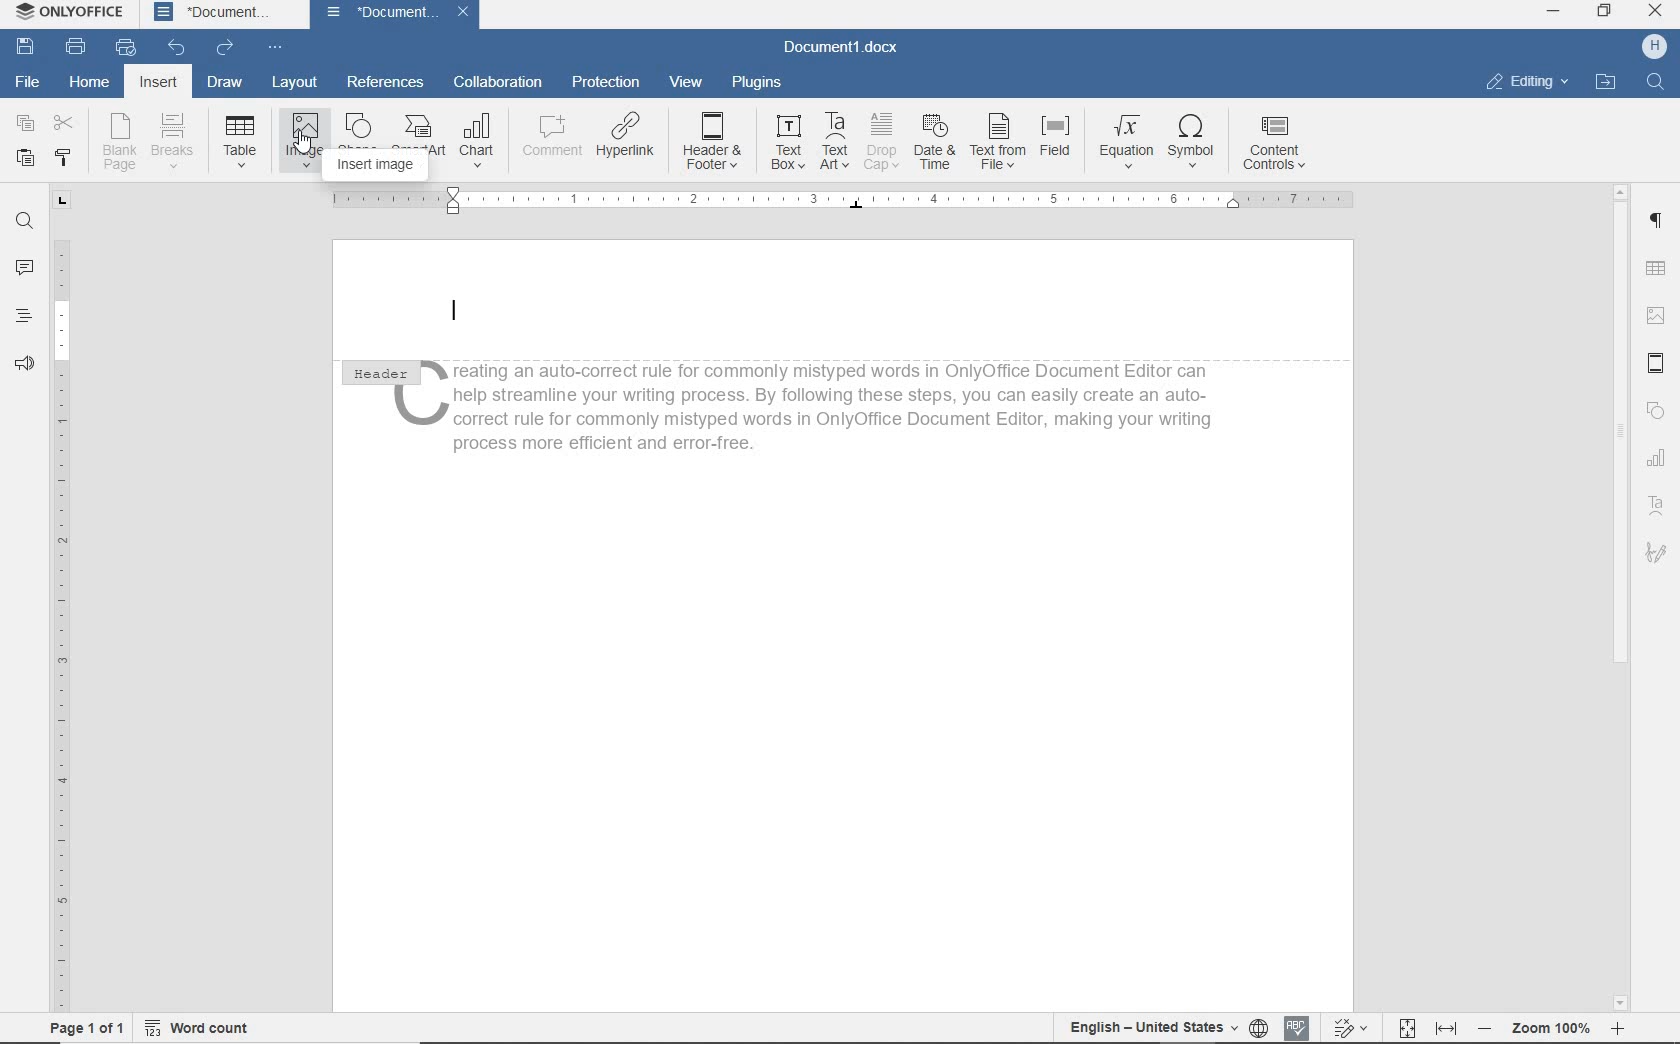 The image size is (1680, 1044). I want to click on SHAPE, so click(1657, 412).